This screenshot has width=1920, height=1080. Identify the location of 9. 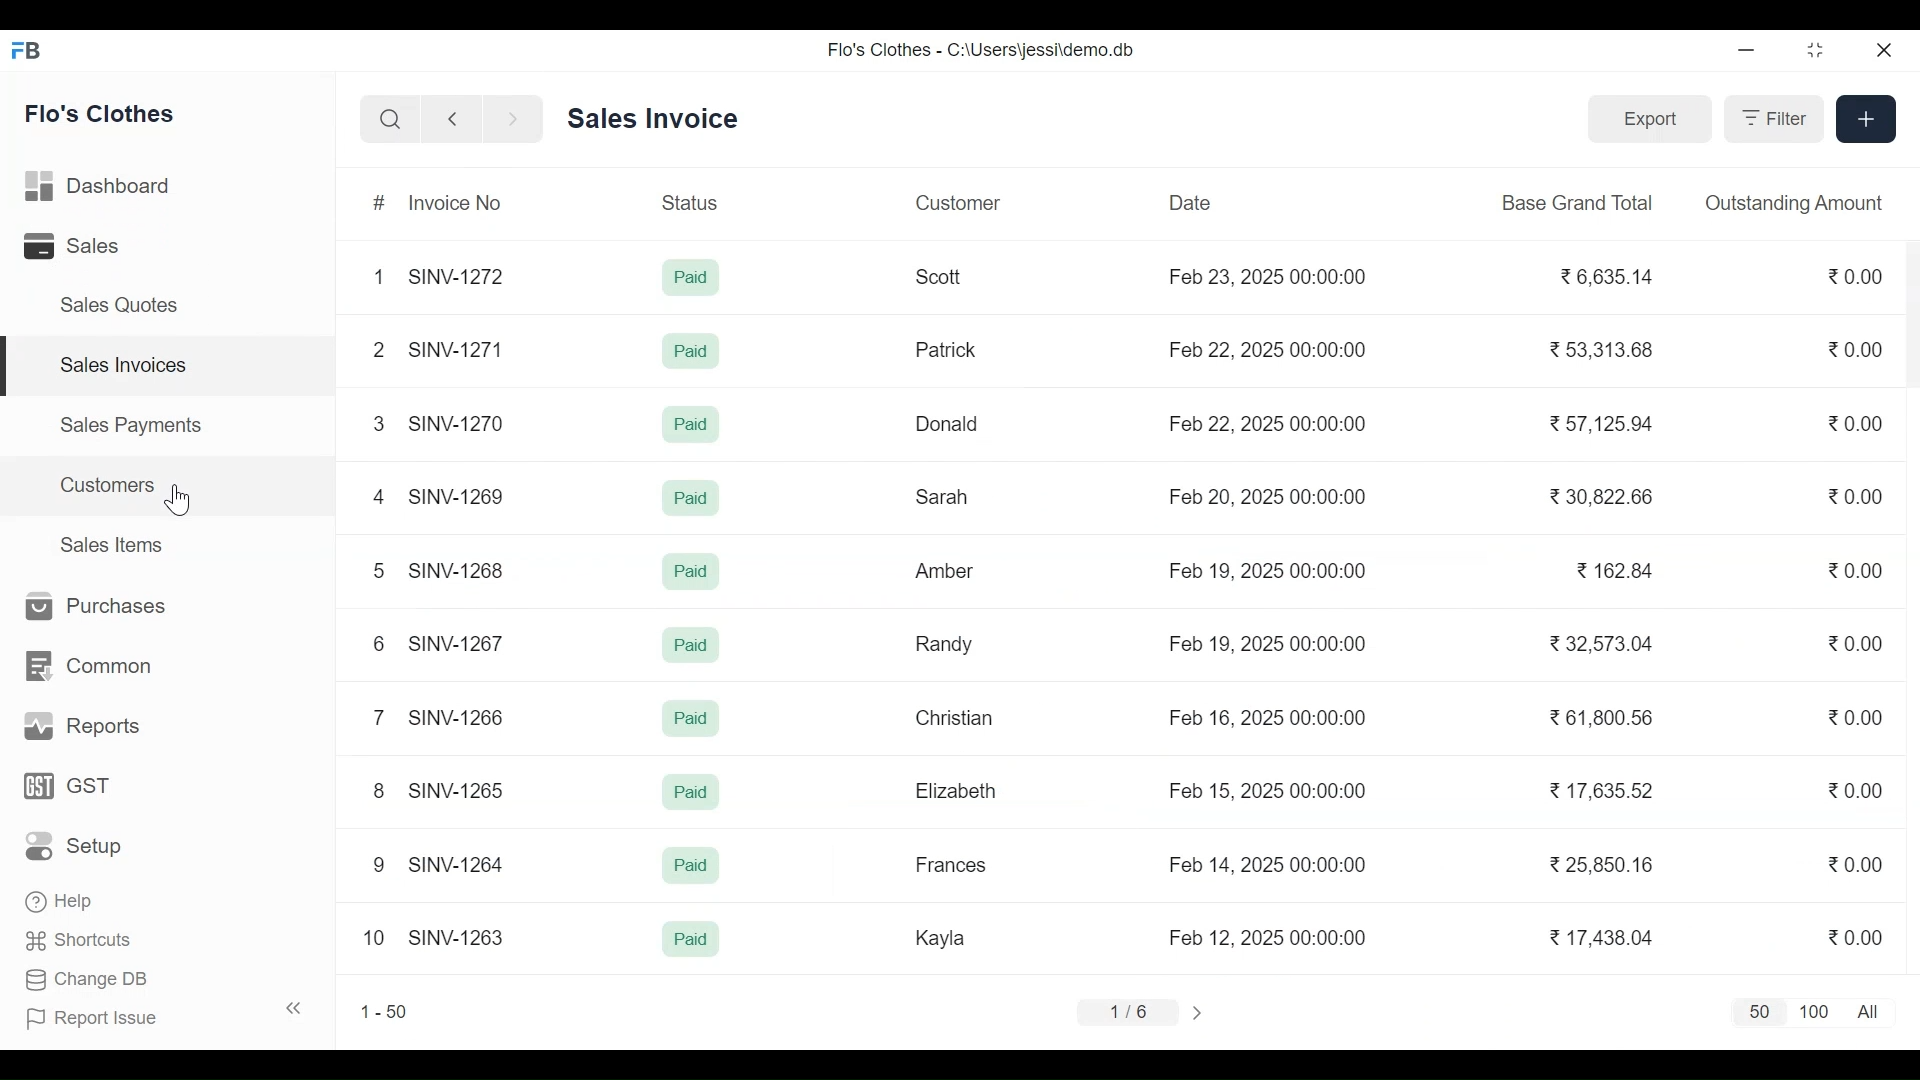
(380, 864).